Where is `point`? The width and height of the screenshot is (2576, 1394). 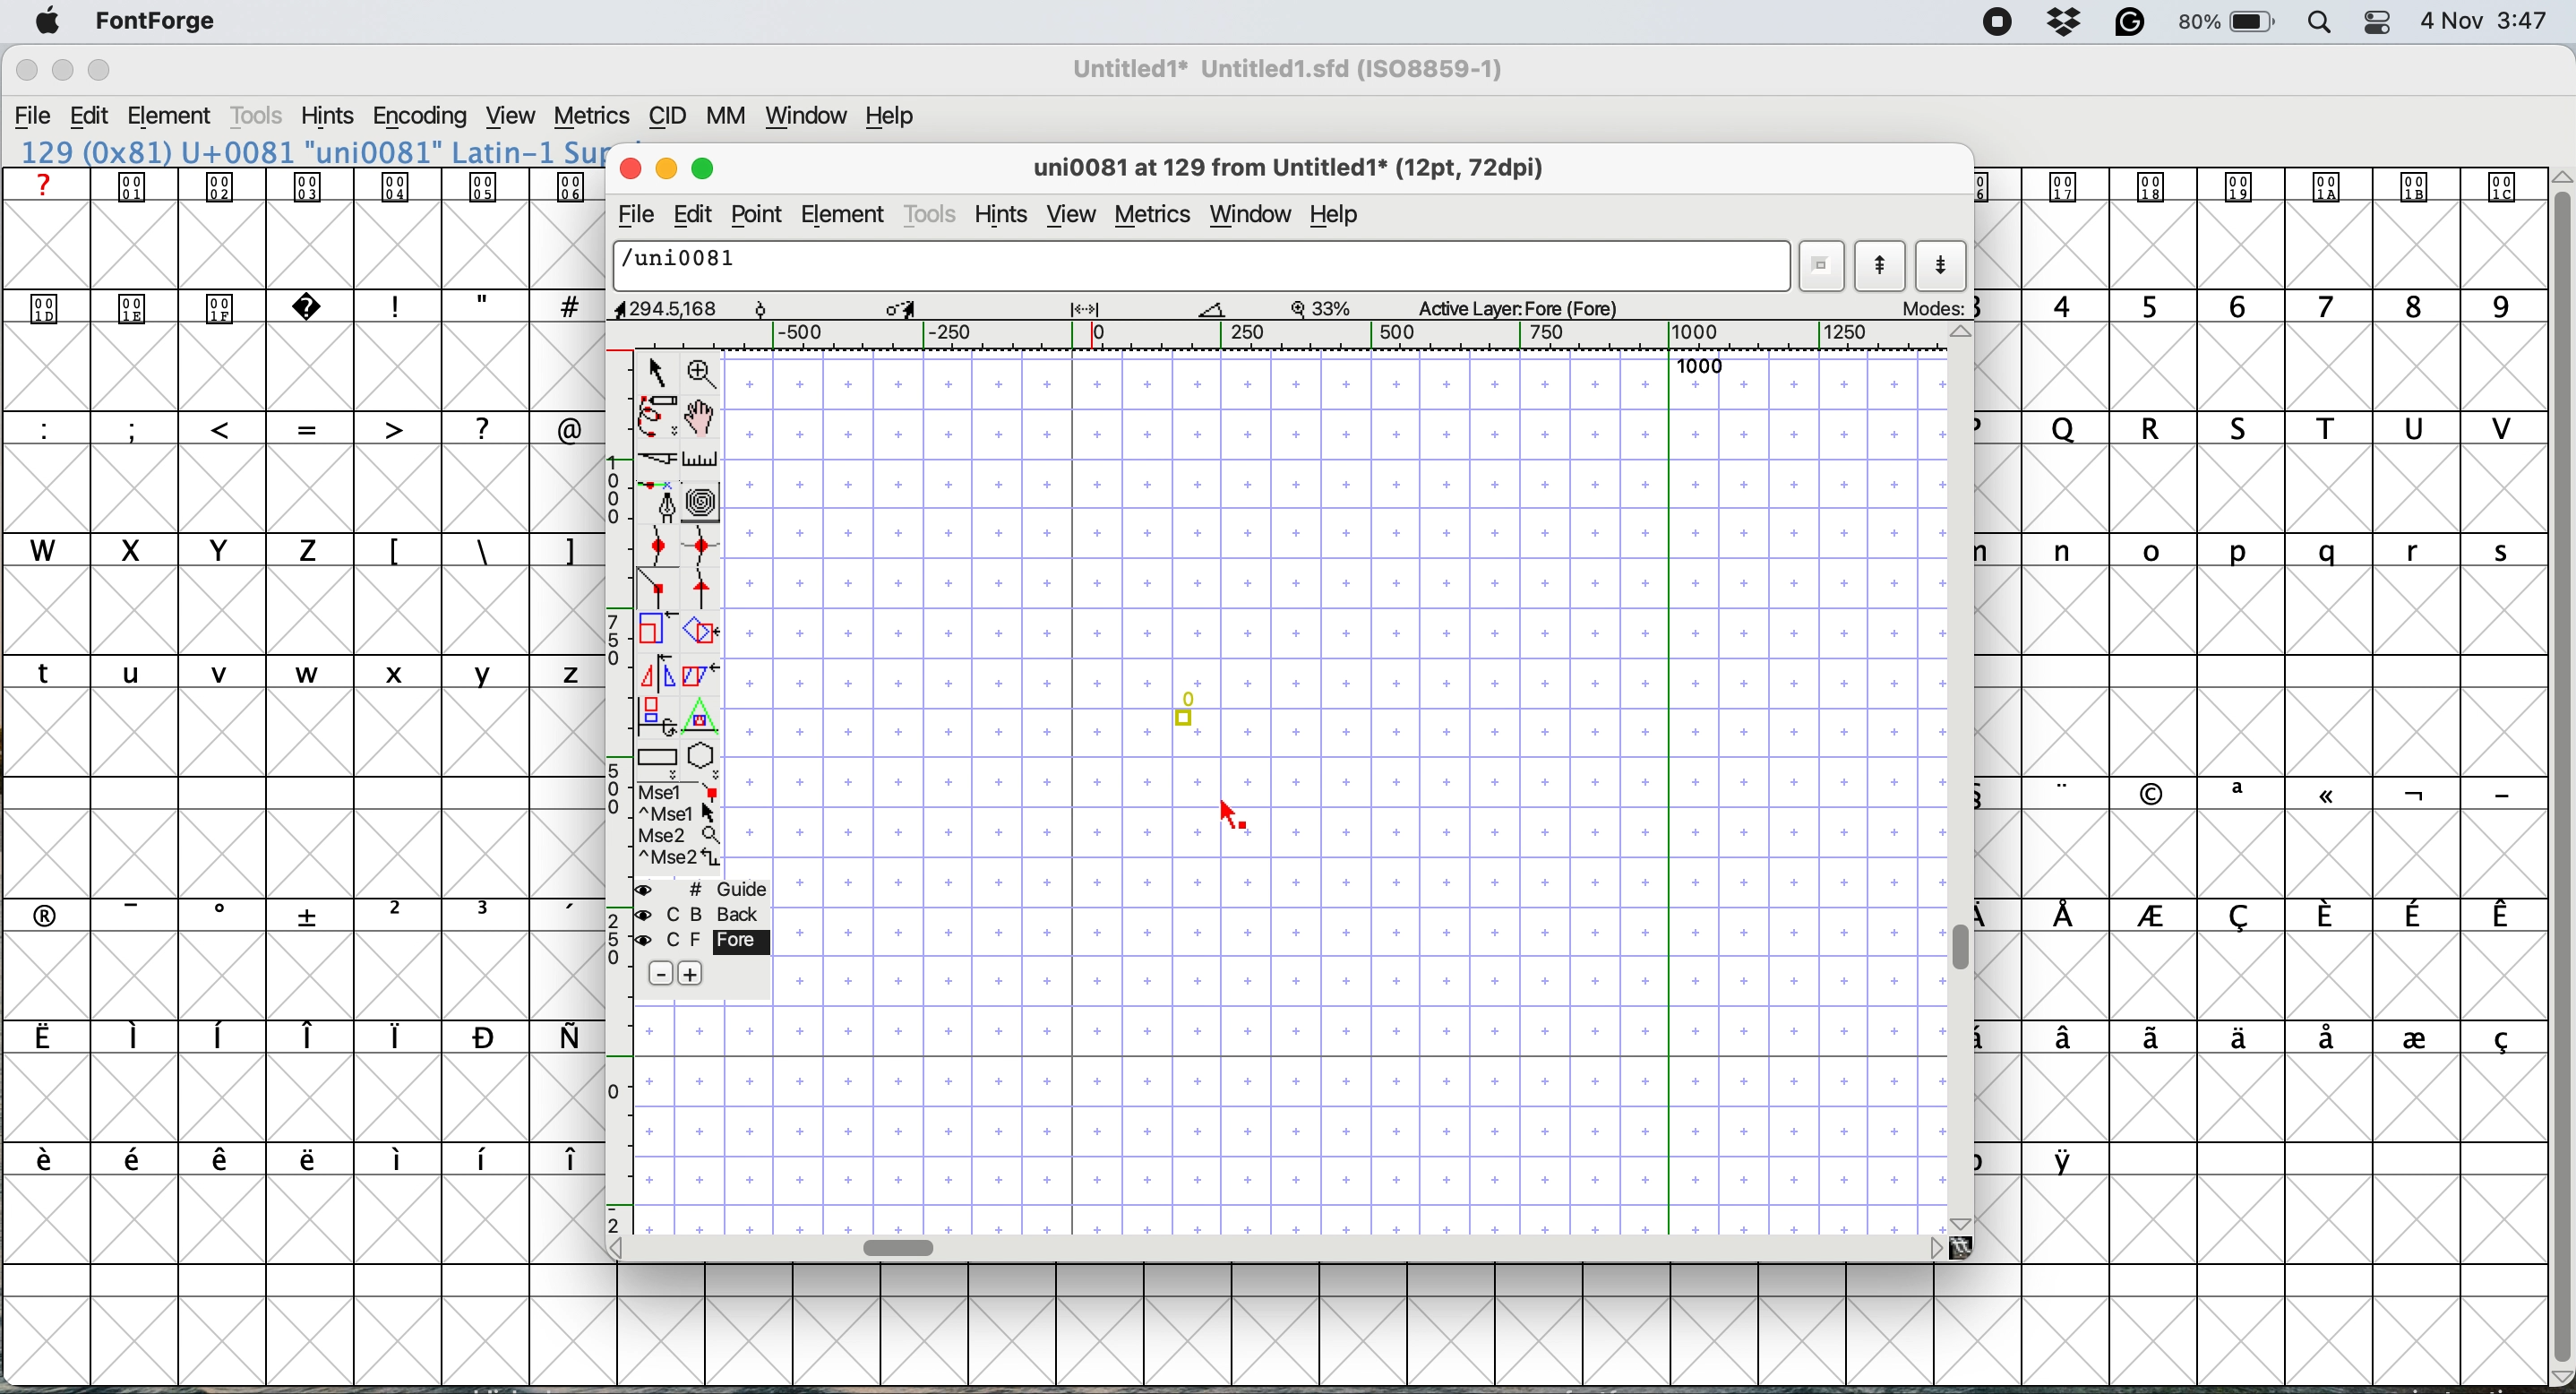 point is located at coordinates (755, 214).